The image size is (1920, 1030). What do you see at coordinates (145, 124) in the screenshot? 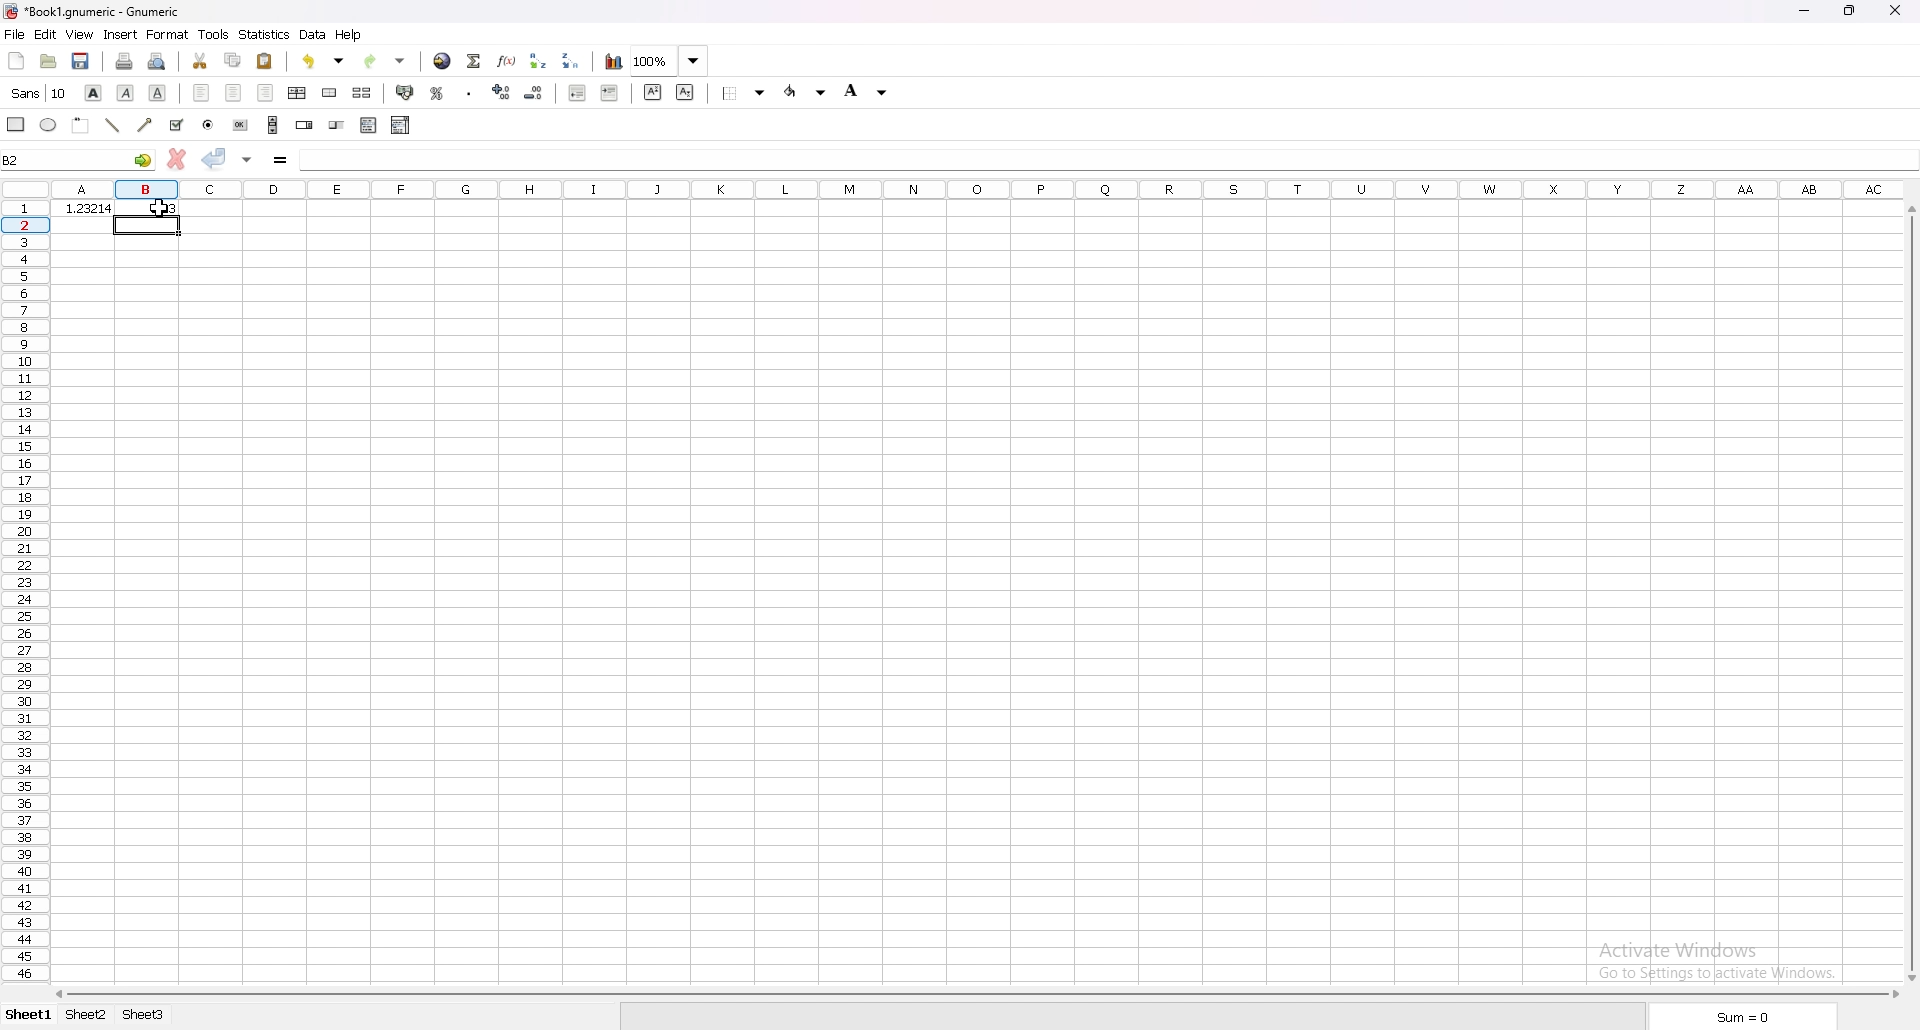
I see `arrowed line` at bounding box center [145, 124].